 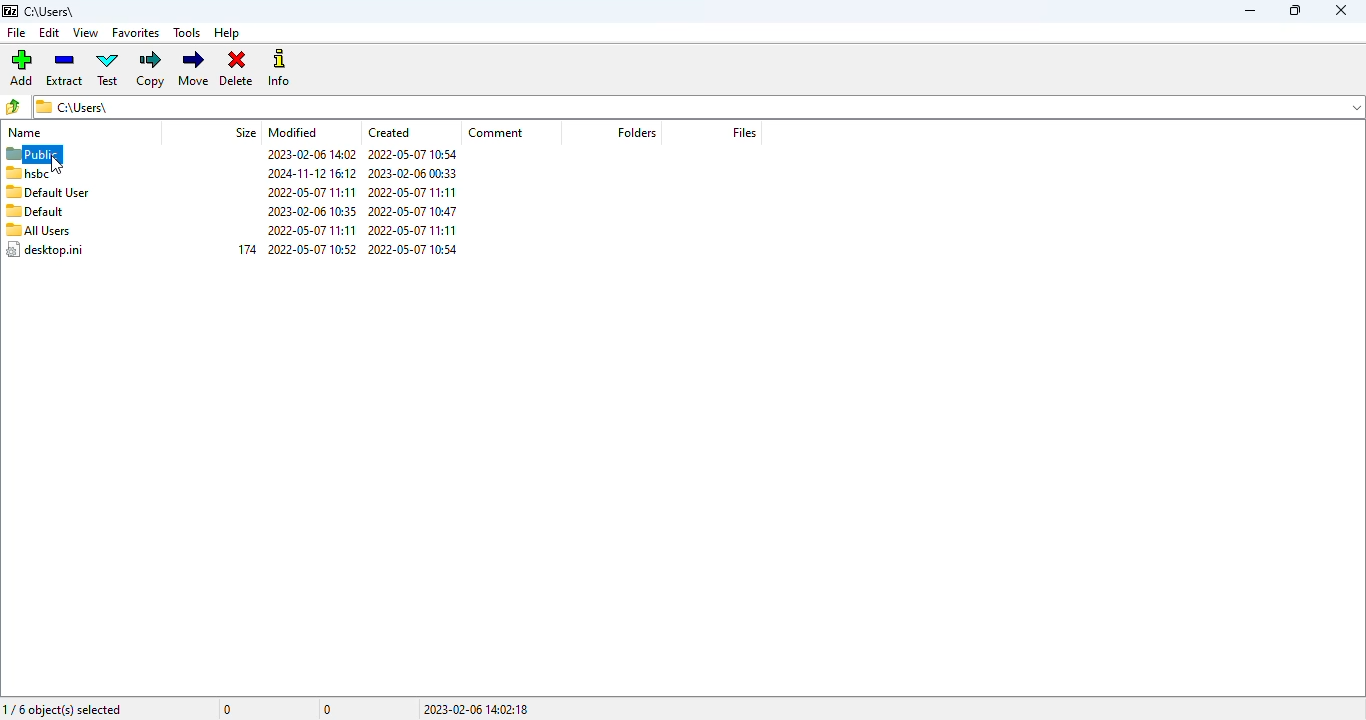 I want to click on view, so click(x=85, y=33).